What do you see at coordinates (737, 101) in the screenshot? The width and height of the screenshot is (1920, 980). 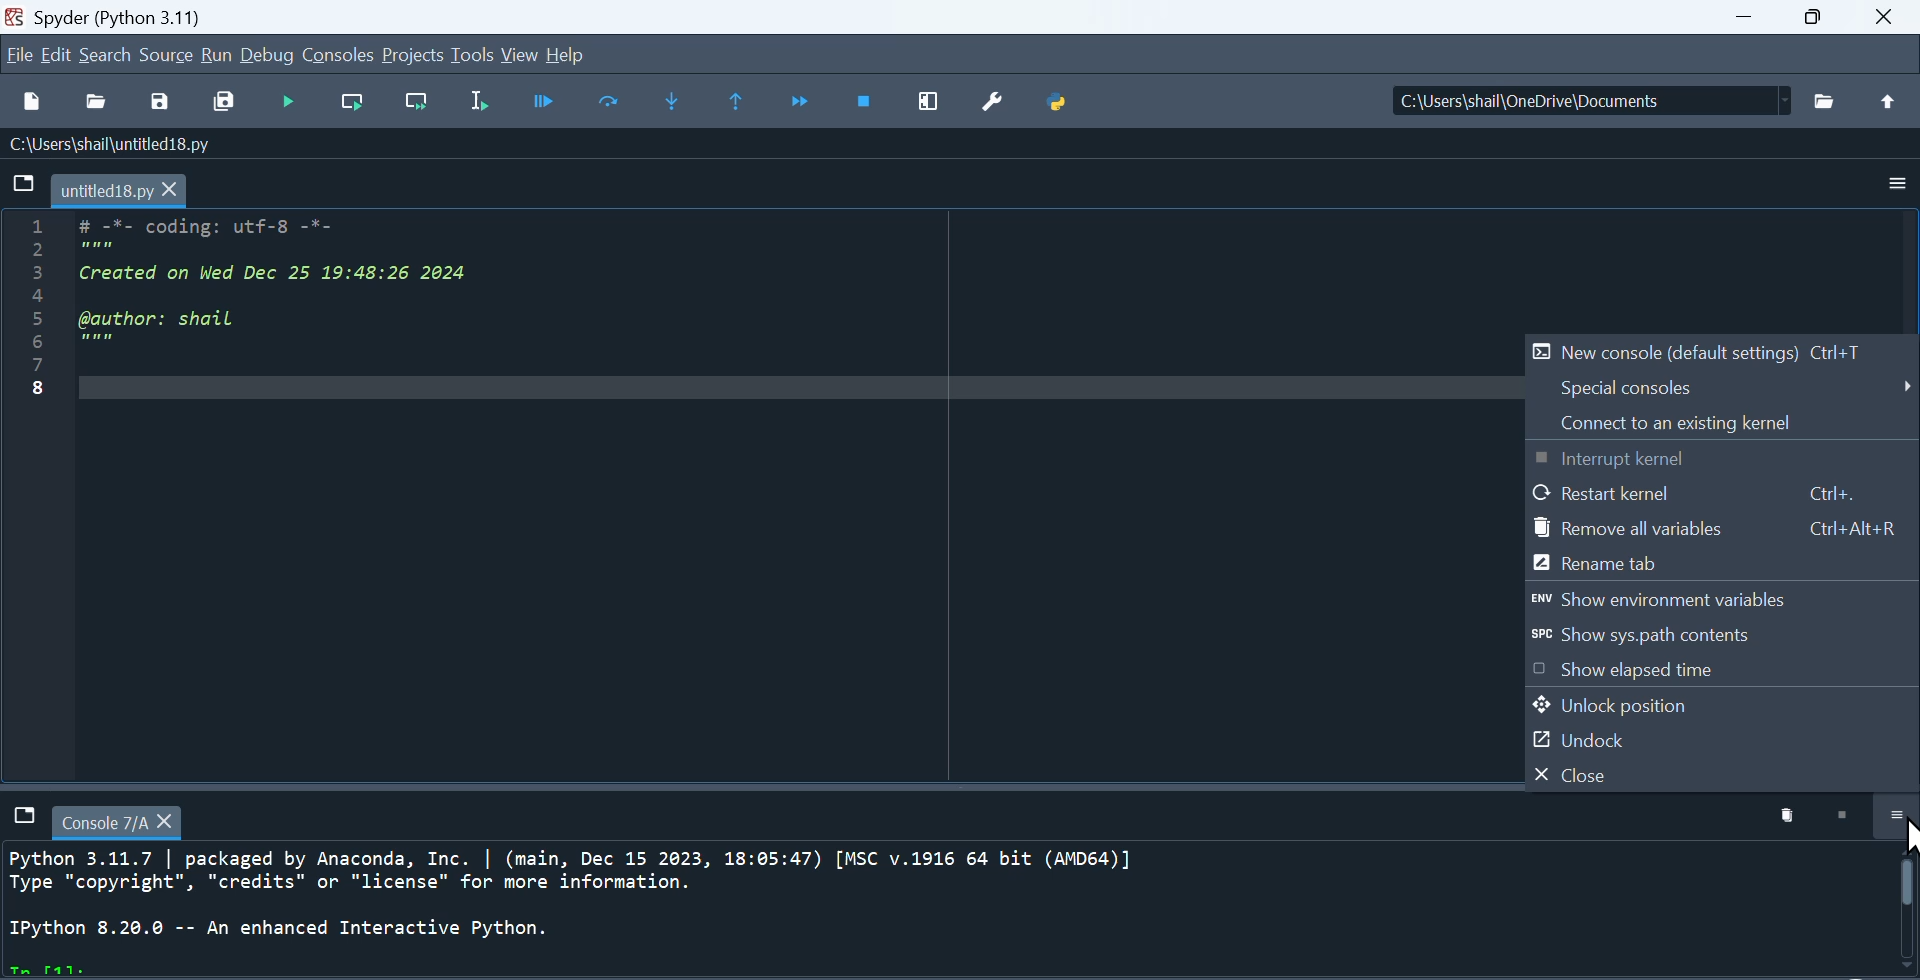 I see `execute until` at bounding box center [737, 101].